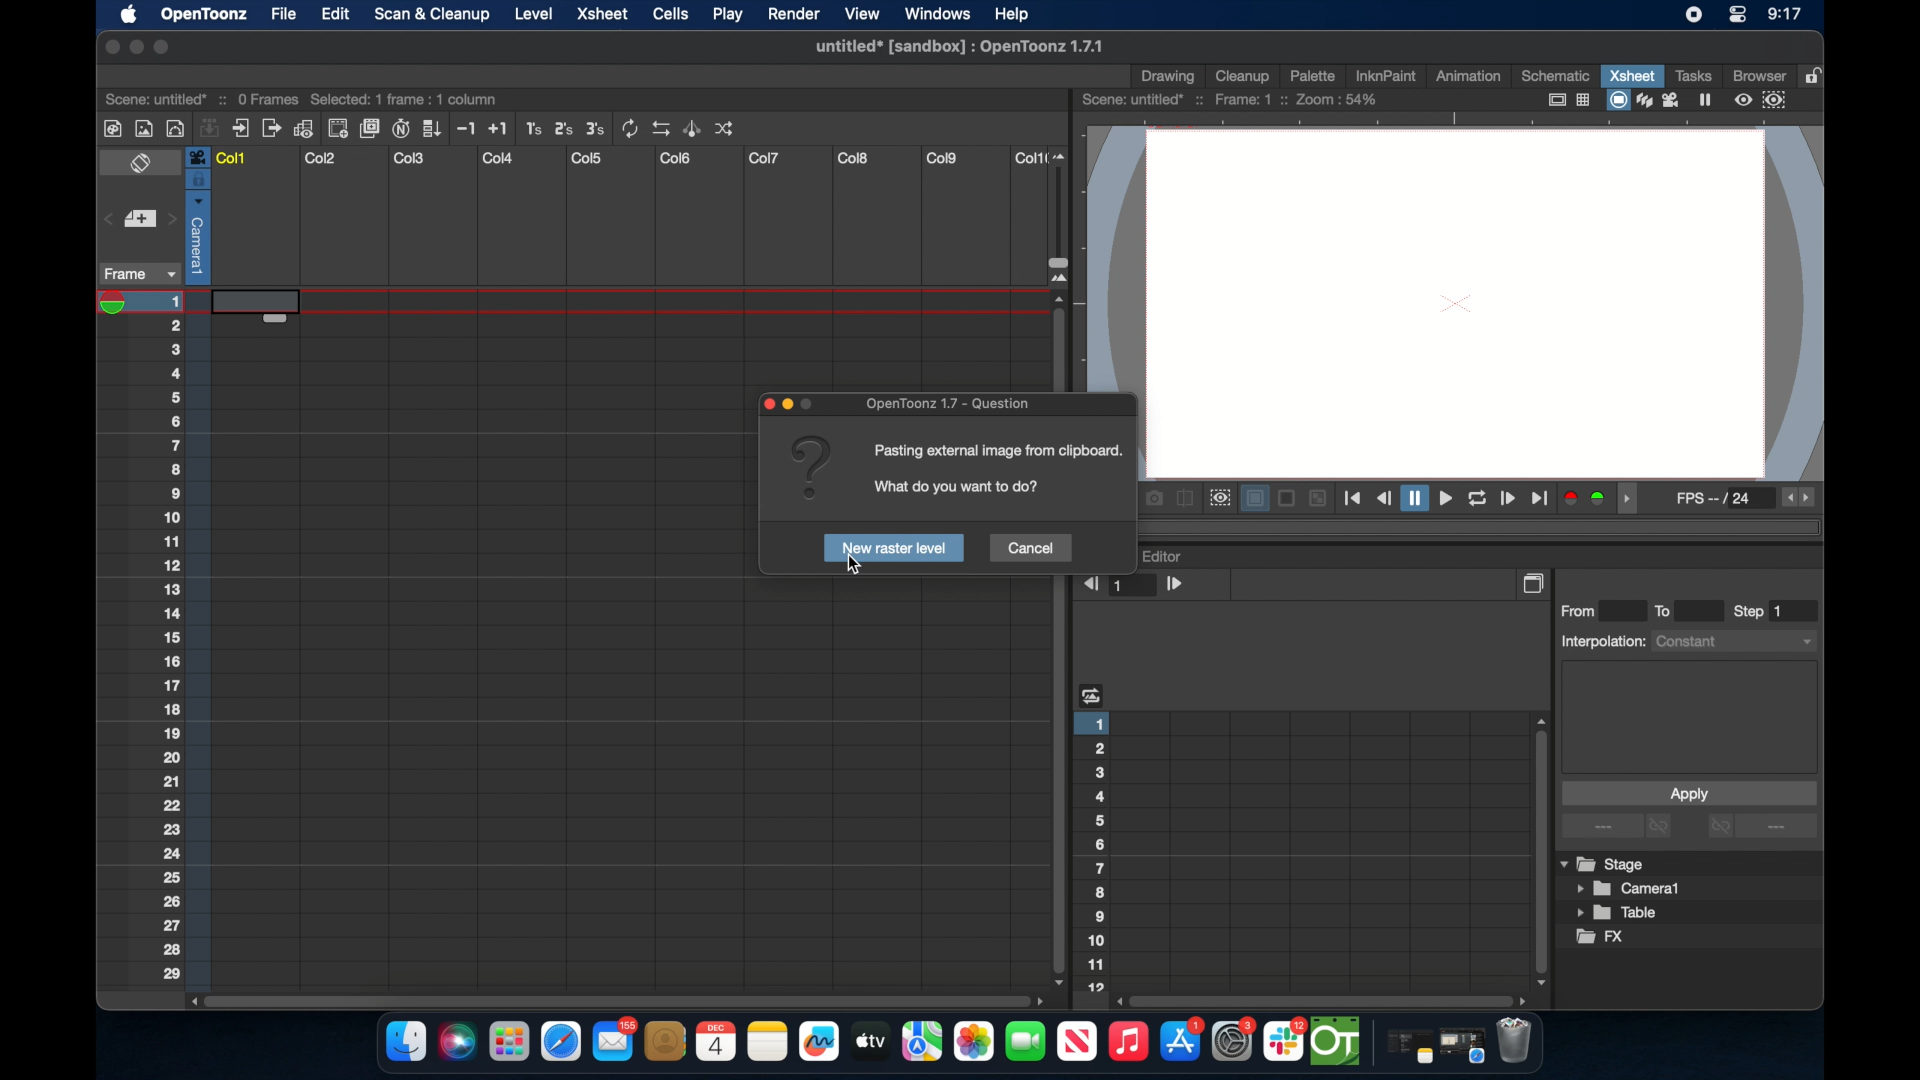 The width and height of the screenshot is (1920, 1080). What do you see at coordinates (1632, 499) in the screenshot?
I see `drag handle` at bounding box center [1632, 499].